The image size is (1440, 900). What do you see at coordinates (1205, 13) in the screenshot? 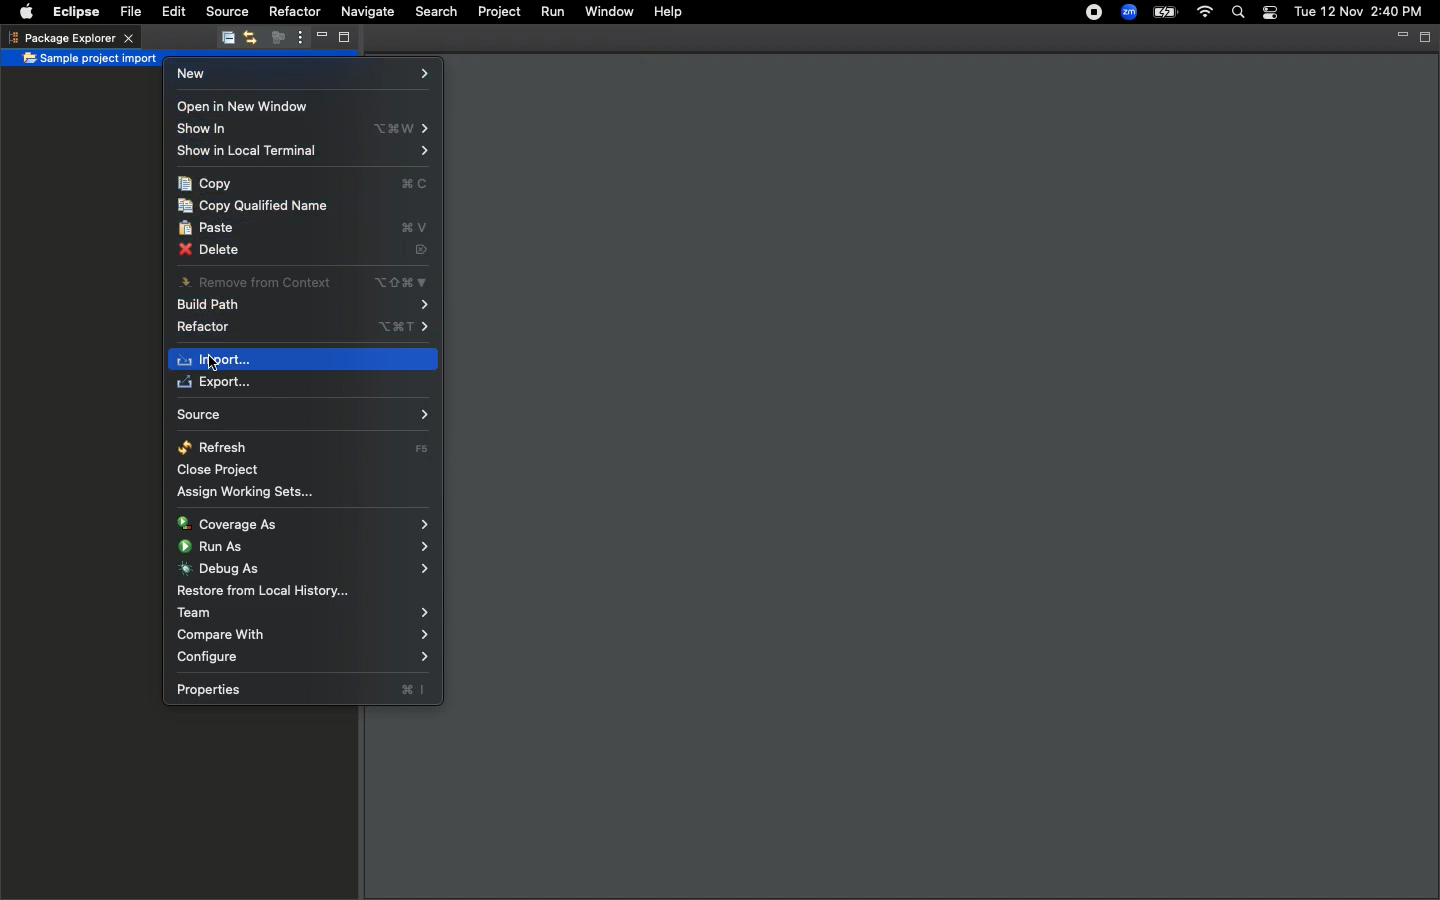
I see `Internet` at bounding box center [1205, 13].